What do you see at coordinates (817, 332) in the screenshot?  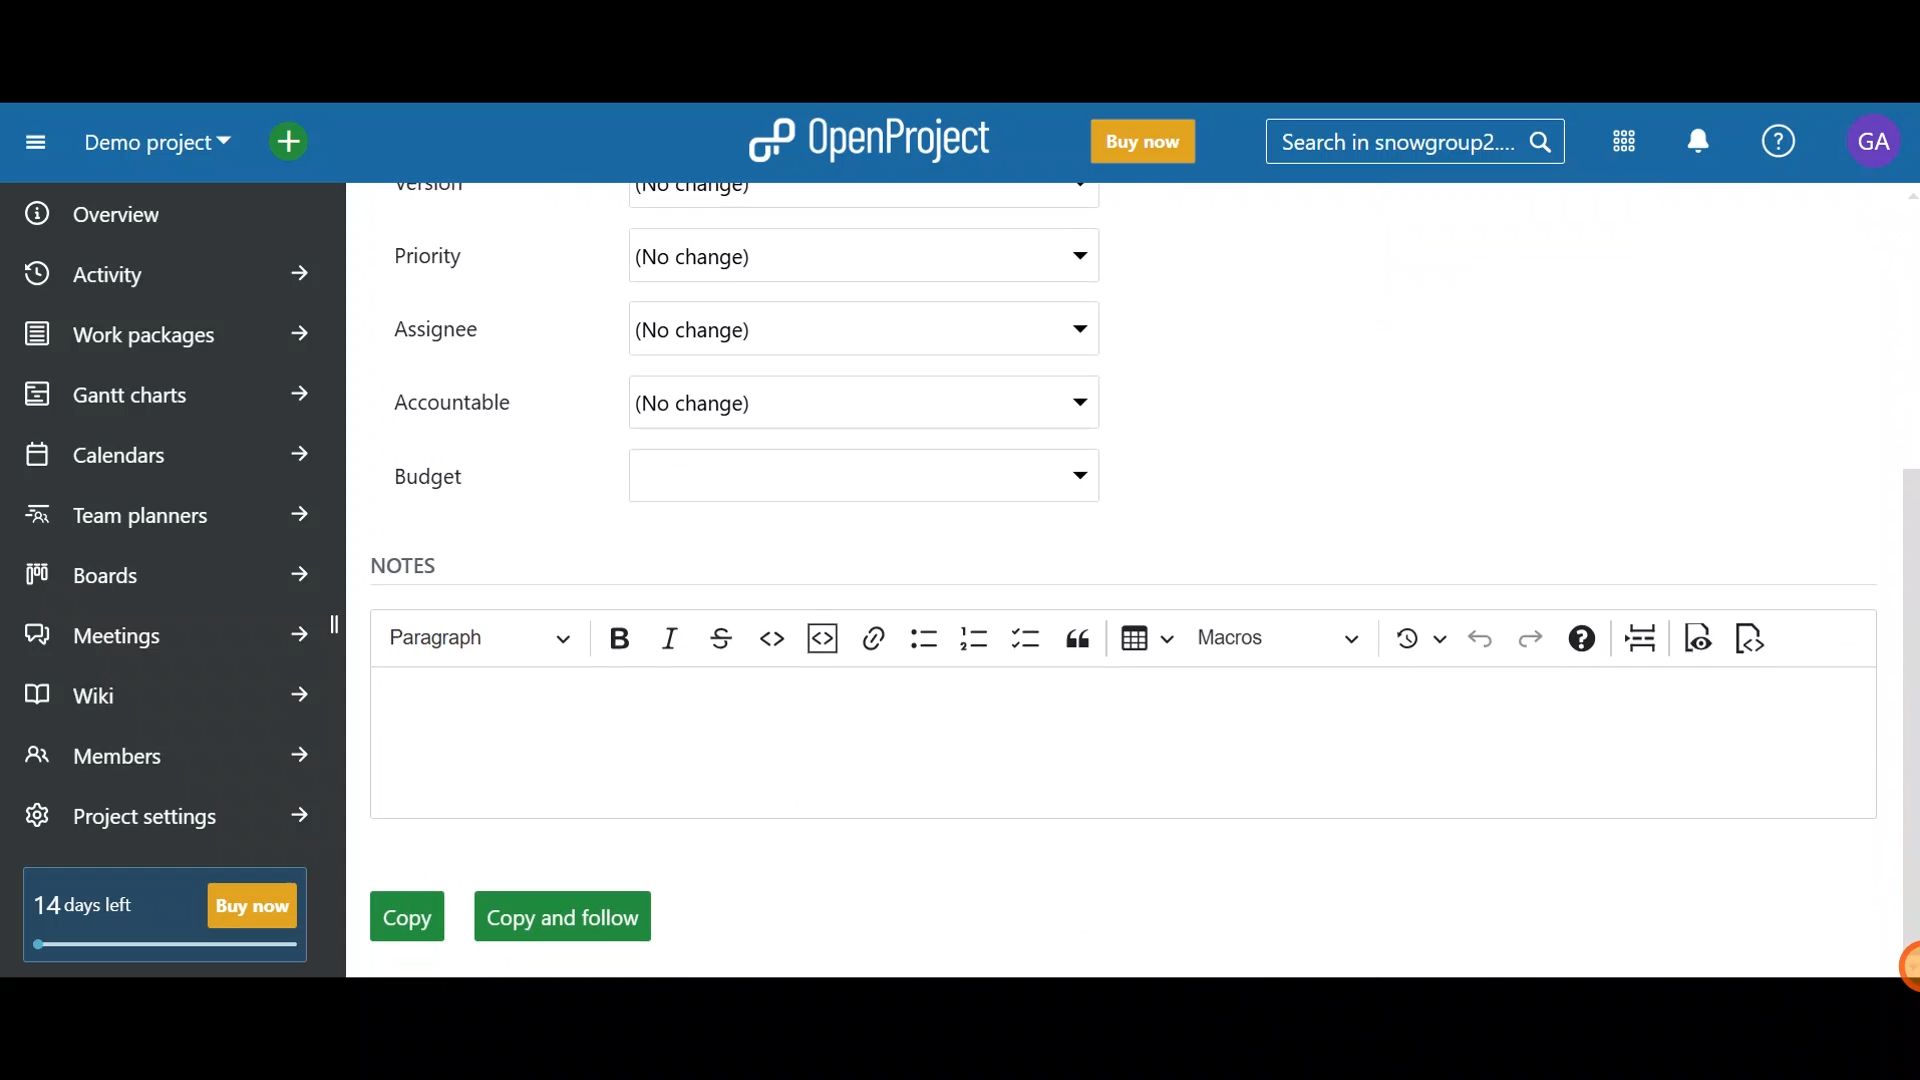 I see `(No change)` at bounding box center [817, 332].